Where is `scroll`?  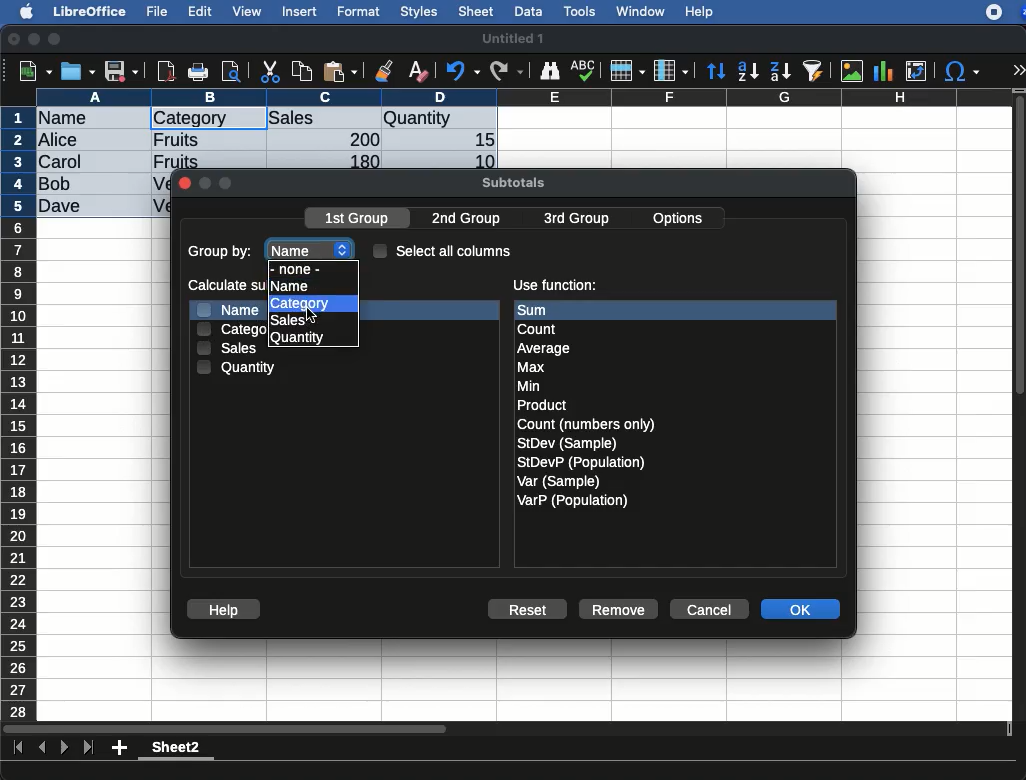 scroll is located at coordinates (1021, 404).